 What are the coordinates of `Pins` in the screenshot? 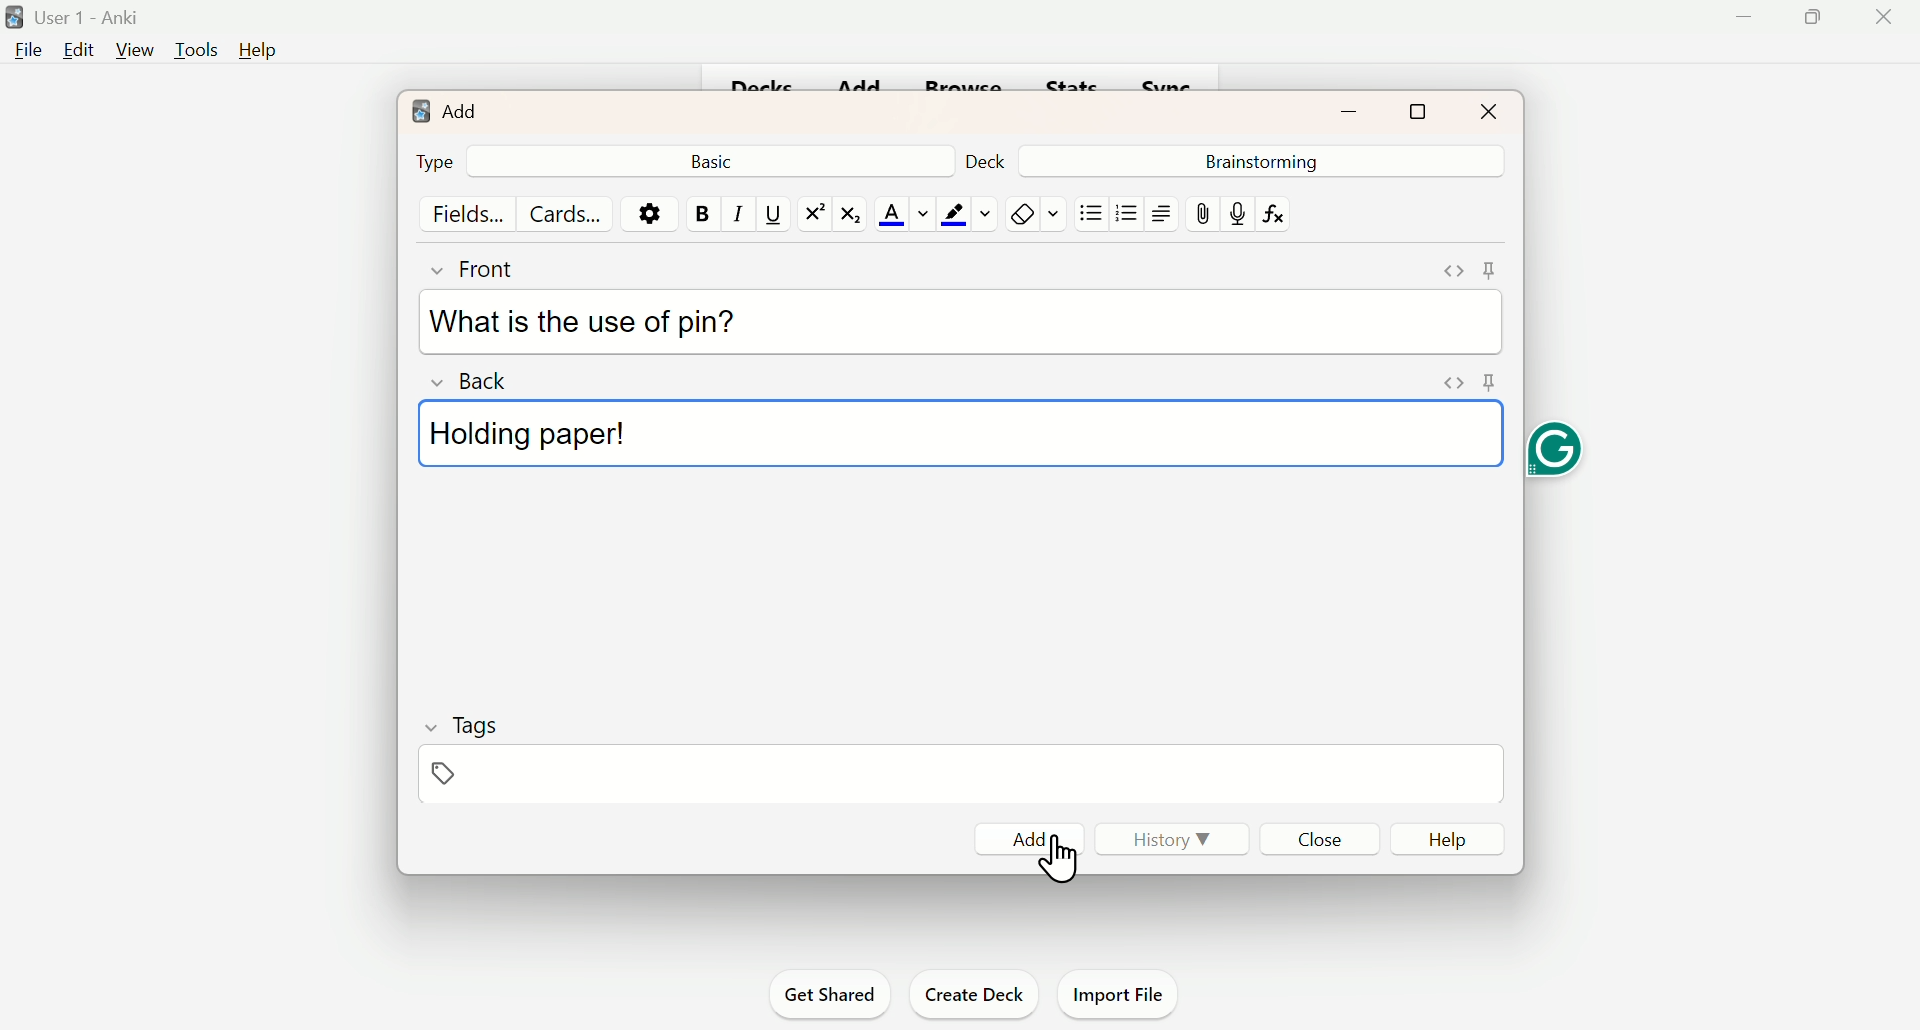 It's located at (1463, 383).